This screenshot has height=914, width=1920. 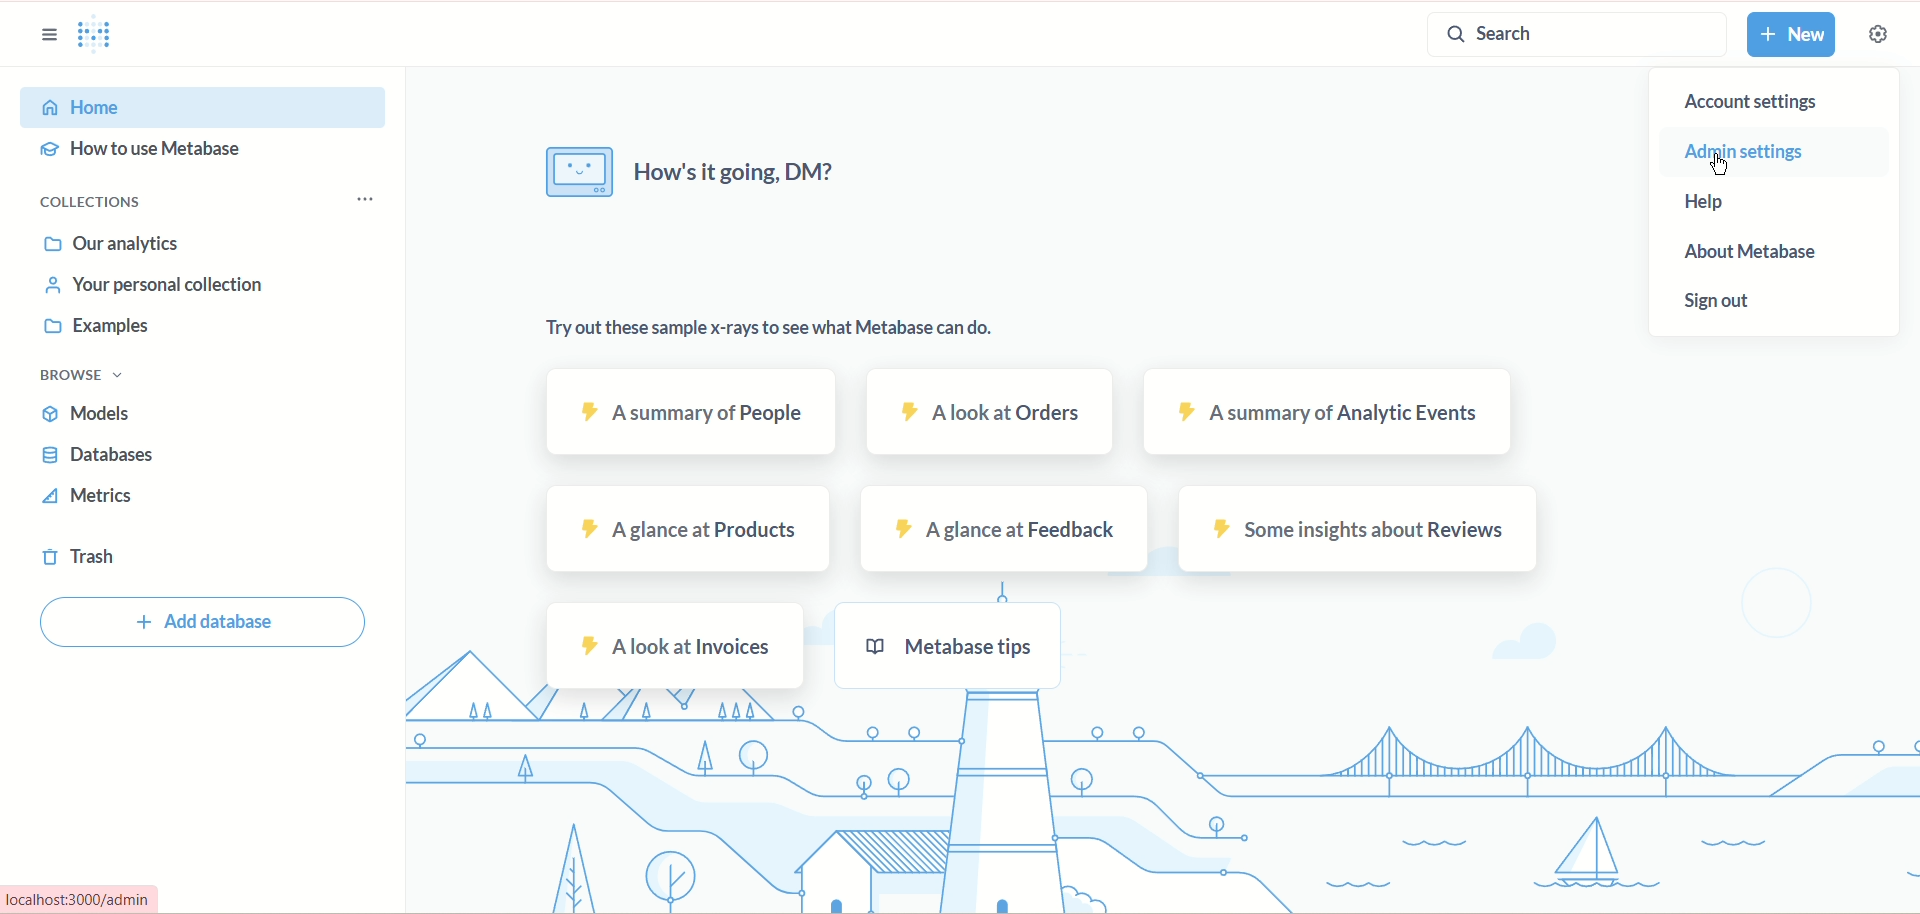 What do you see at coordinates (107, 248) in the screenshot?
I see `our analytics` at bounding box center [107, 248].